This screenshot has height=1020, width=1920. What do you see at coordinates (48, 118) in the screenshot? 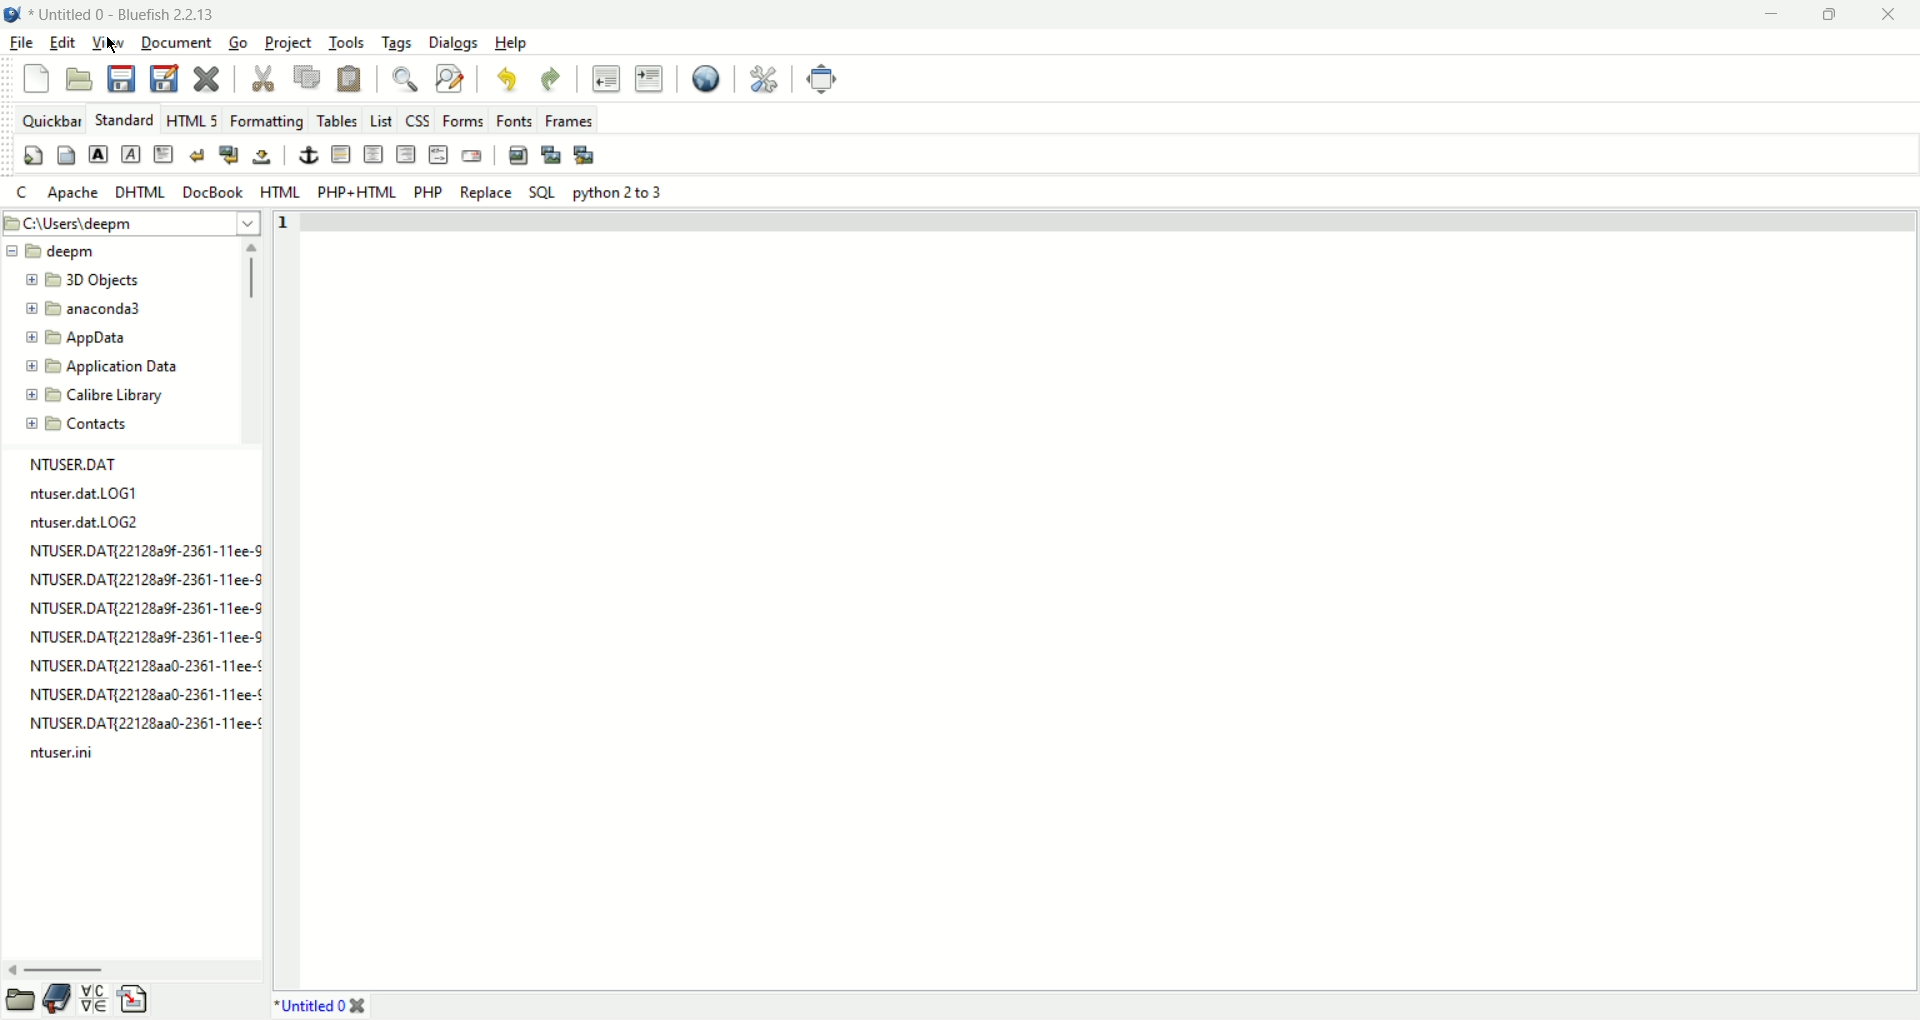
I see `quickbar` at bounding box center [48, 118].